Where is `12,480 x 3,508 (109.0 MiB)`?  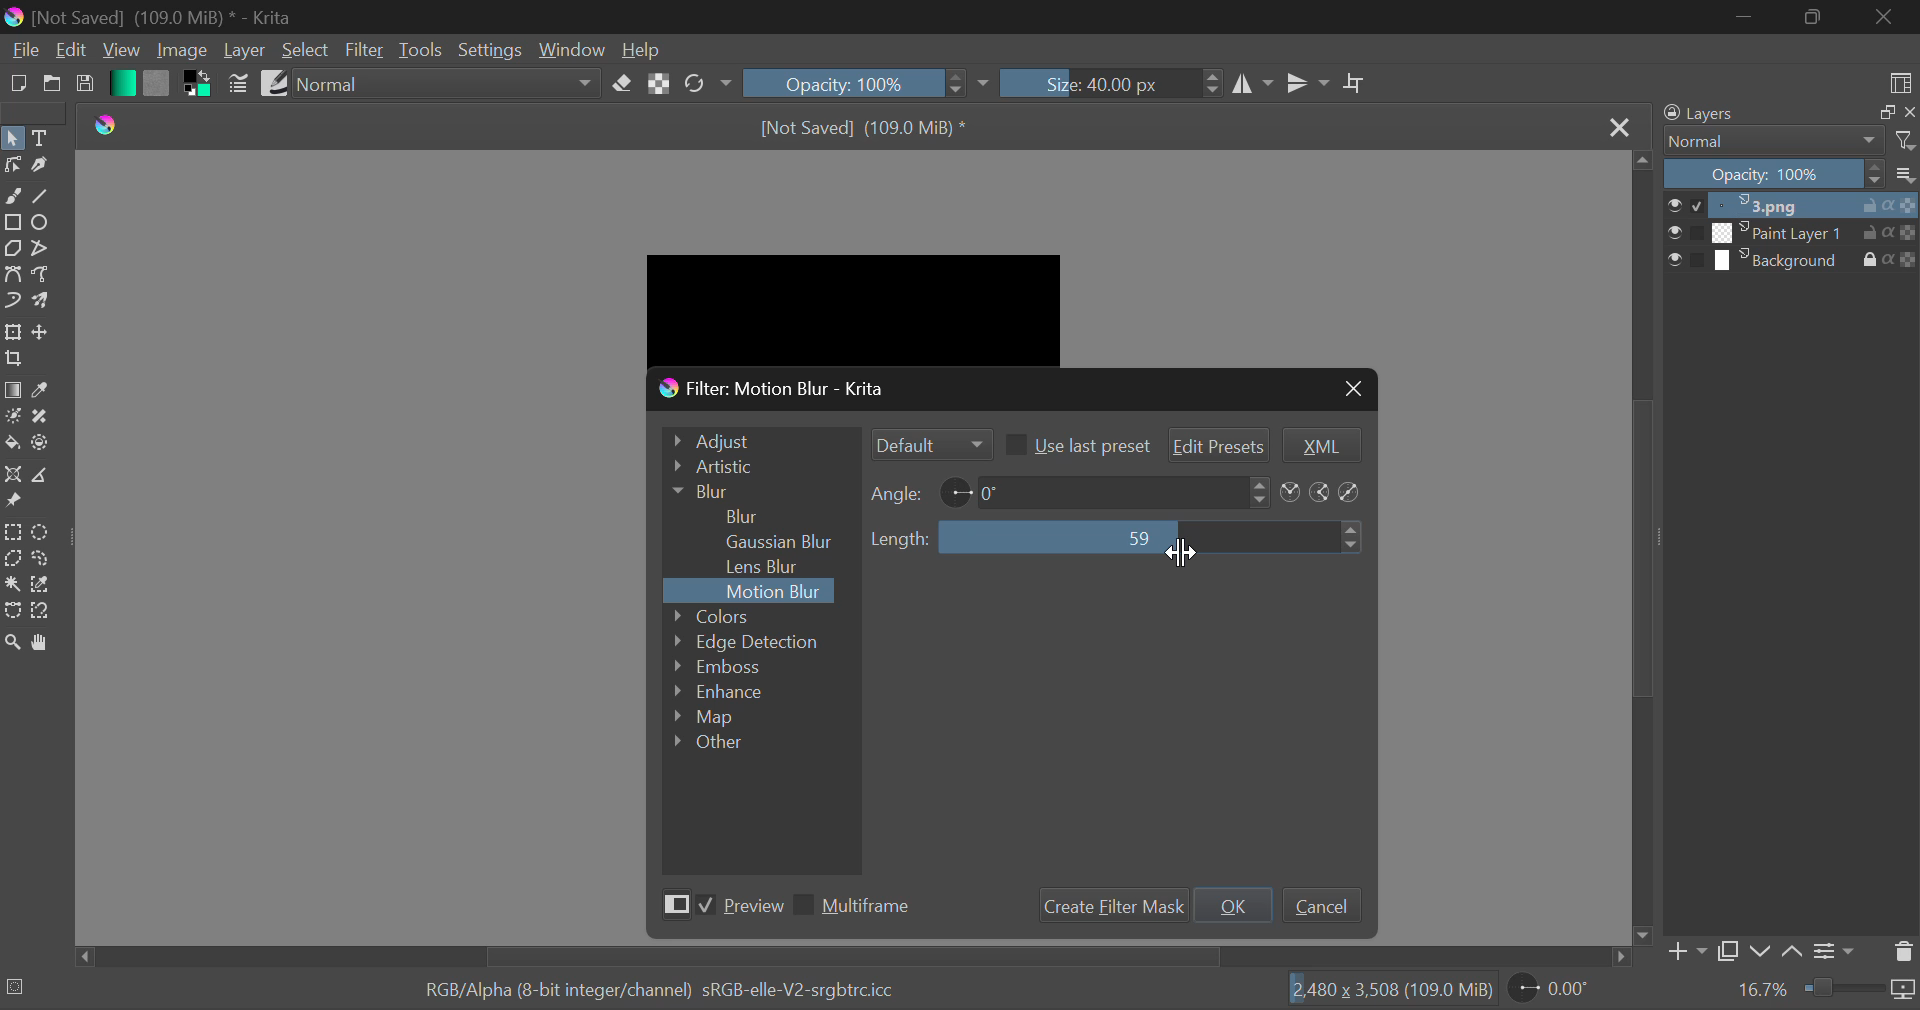
12,480 x 3,508 (109.0 MiB) is located at coordinates (1390, 989).